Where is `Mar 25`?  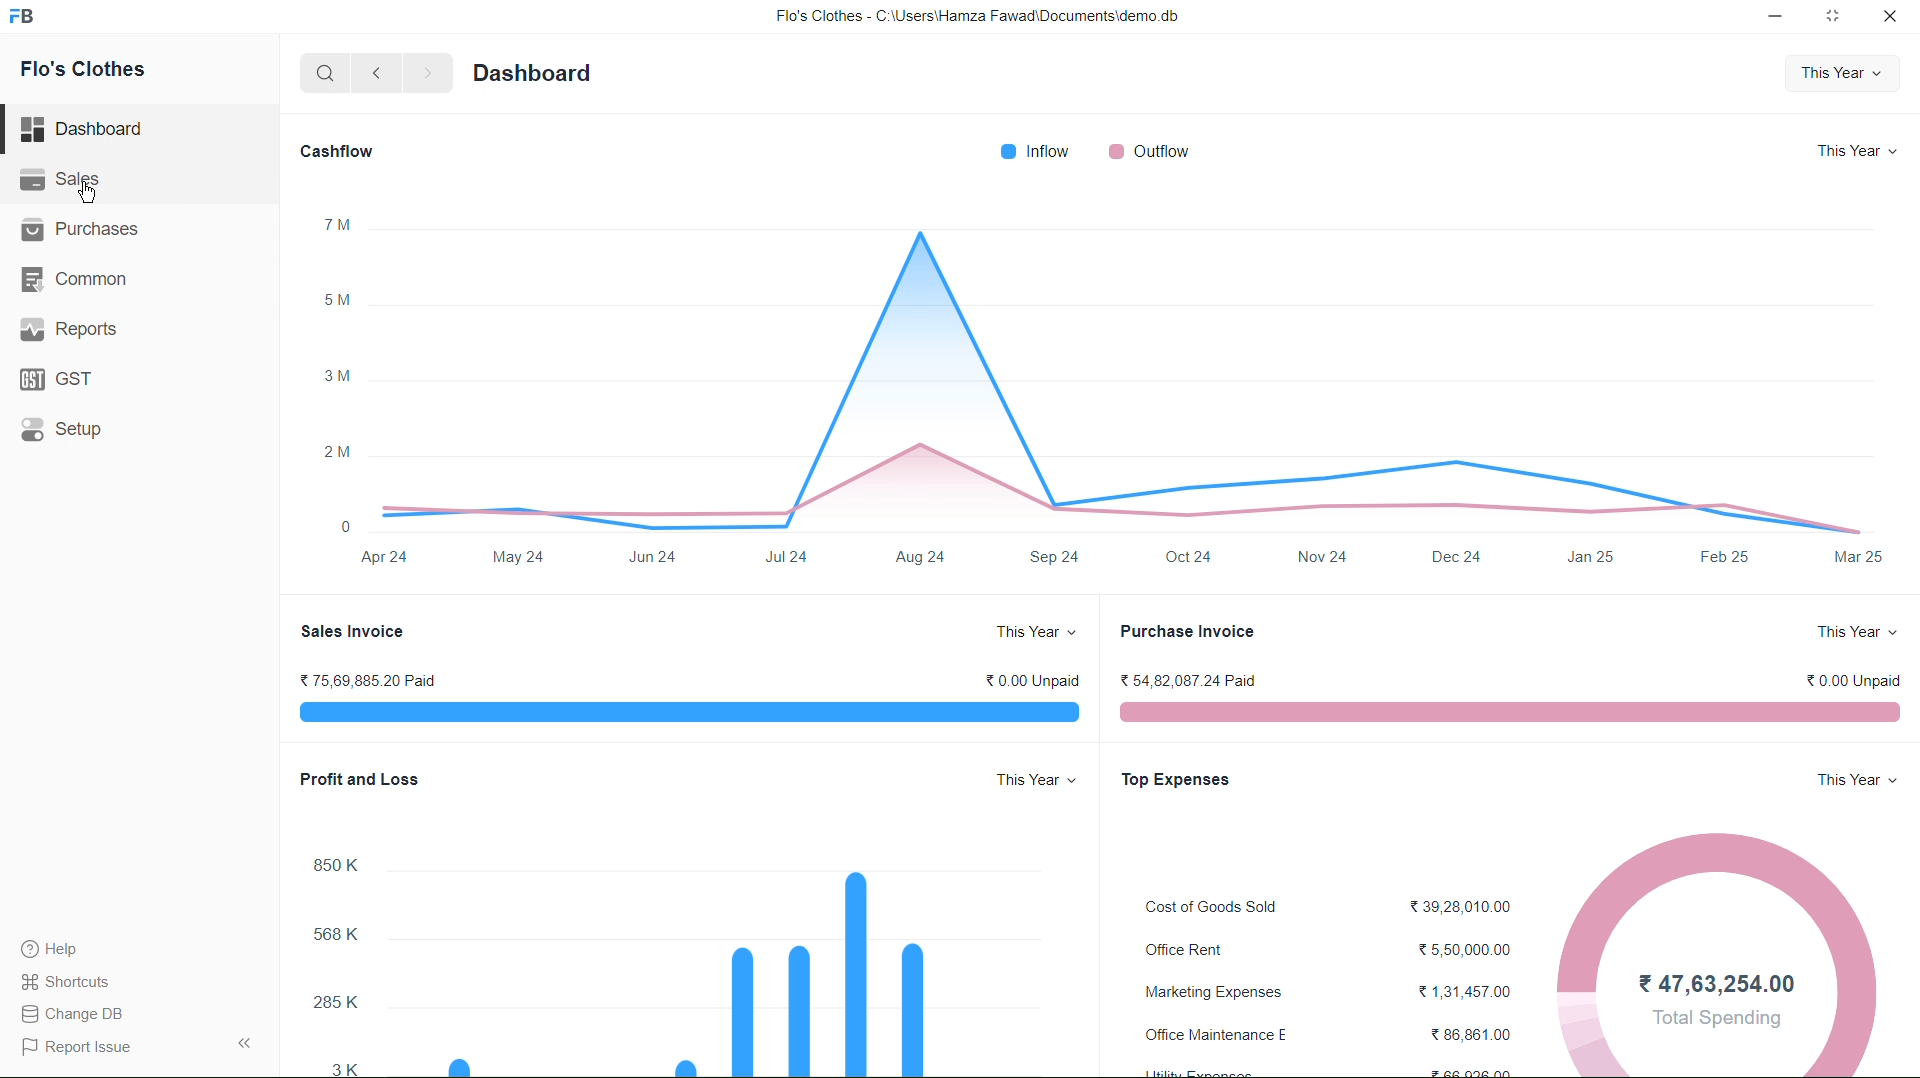 Mar 25 is located at coordinates (1855, 559).